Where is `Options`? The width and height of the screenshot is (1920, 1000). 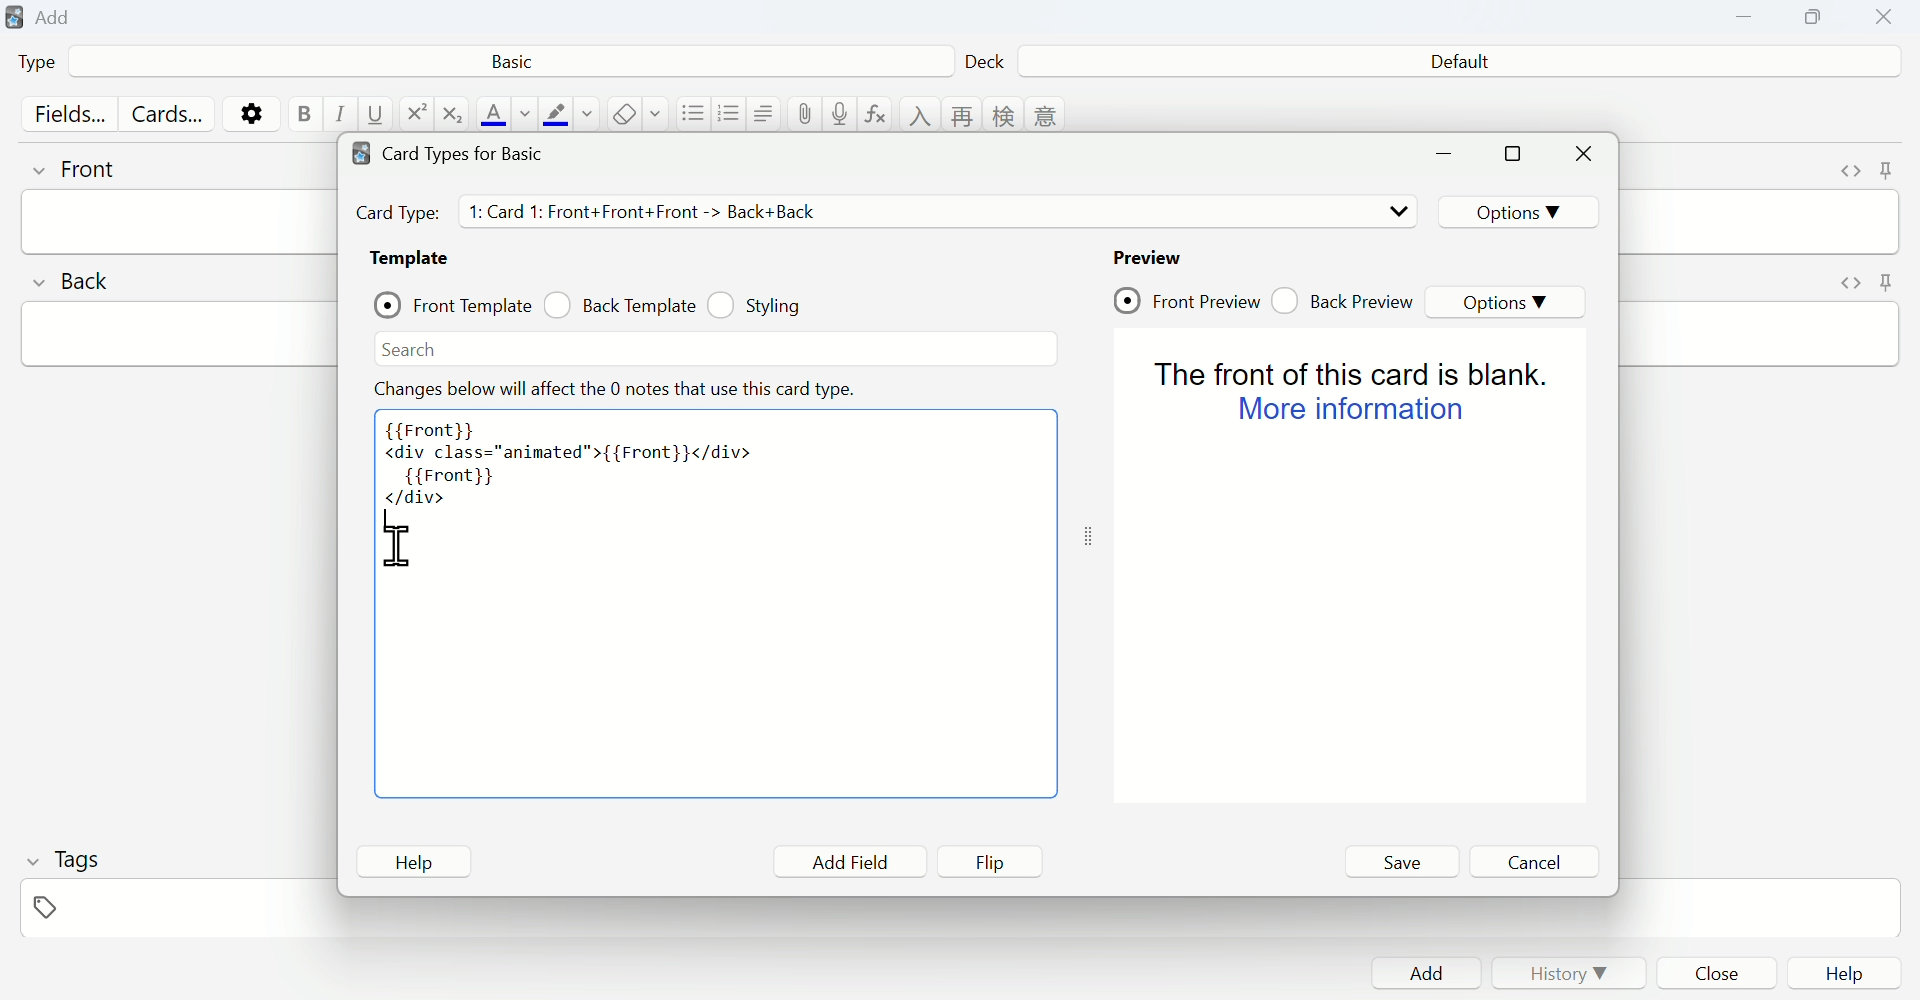 Options is located at coordinates (1521, 212).